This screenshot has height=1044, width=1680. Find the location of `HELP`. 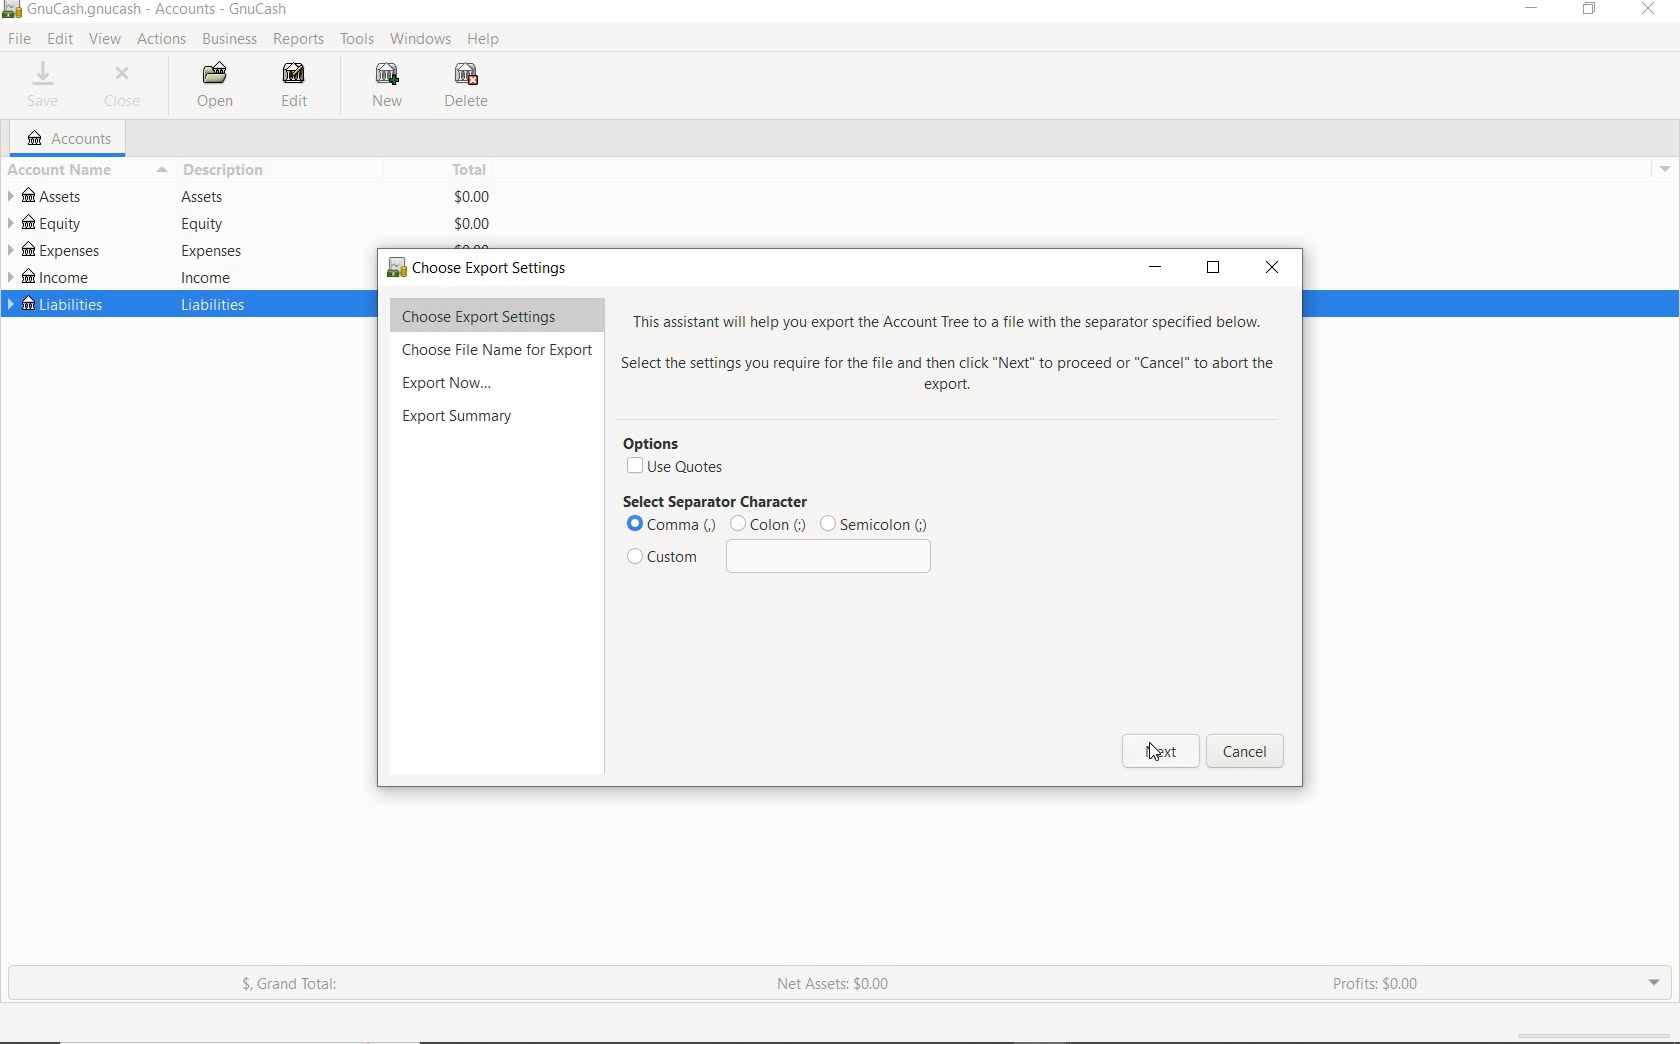

HELP is located at coordinates (484, 40).